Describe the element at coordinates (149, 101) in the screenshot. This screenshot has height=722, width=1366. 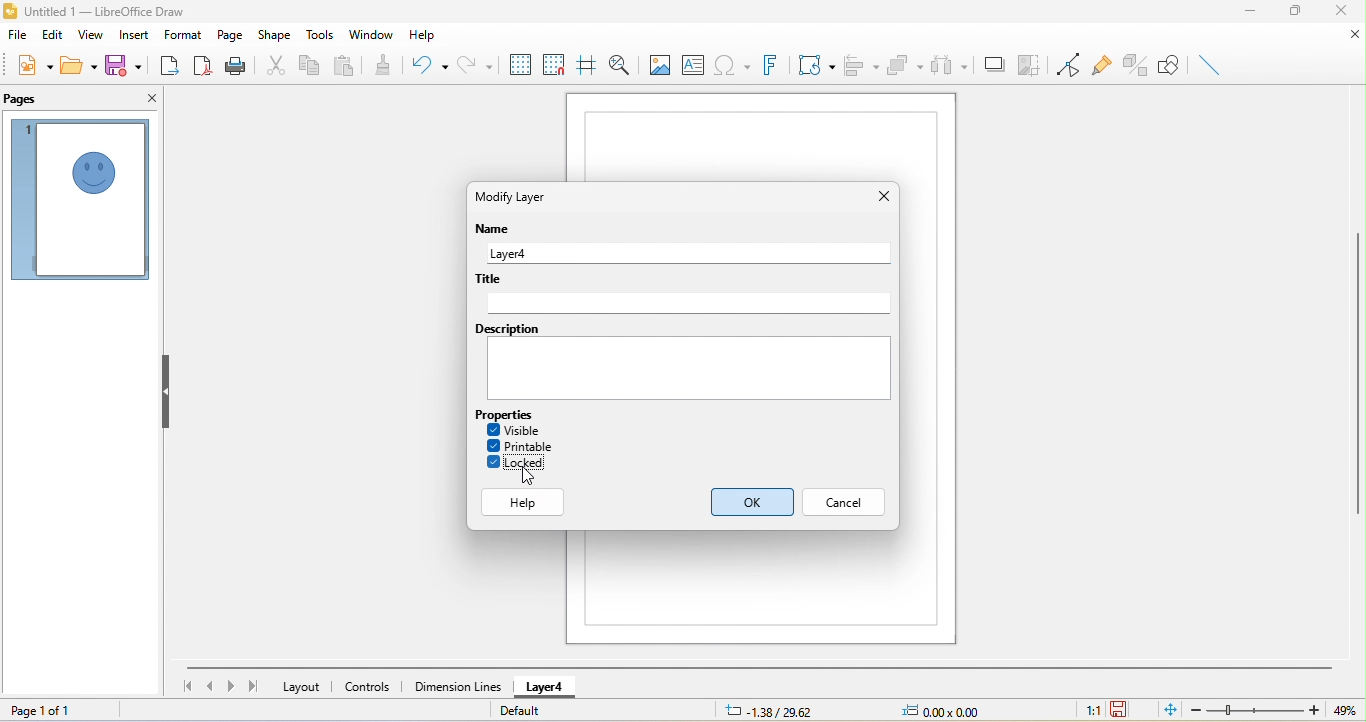
I see `close` at that location.